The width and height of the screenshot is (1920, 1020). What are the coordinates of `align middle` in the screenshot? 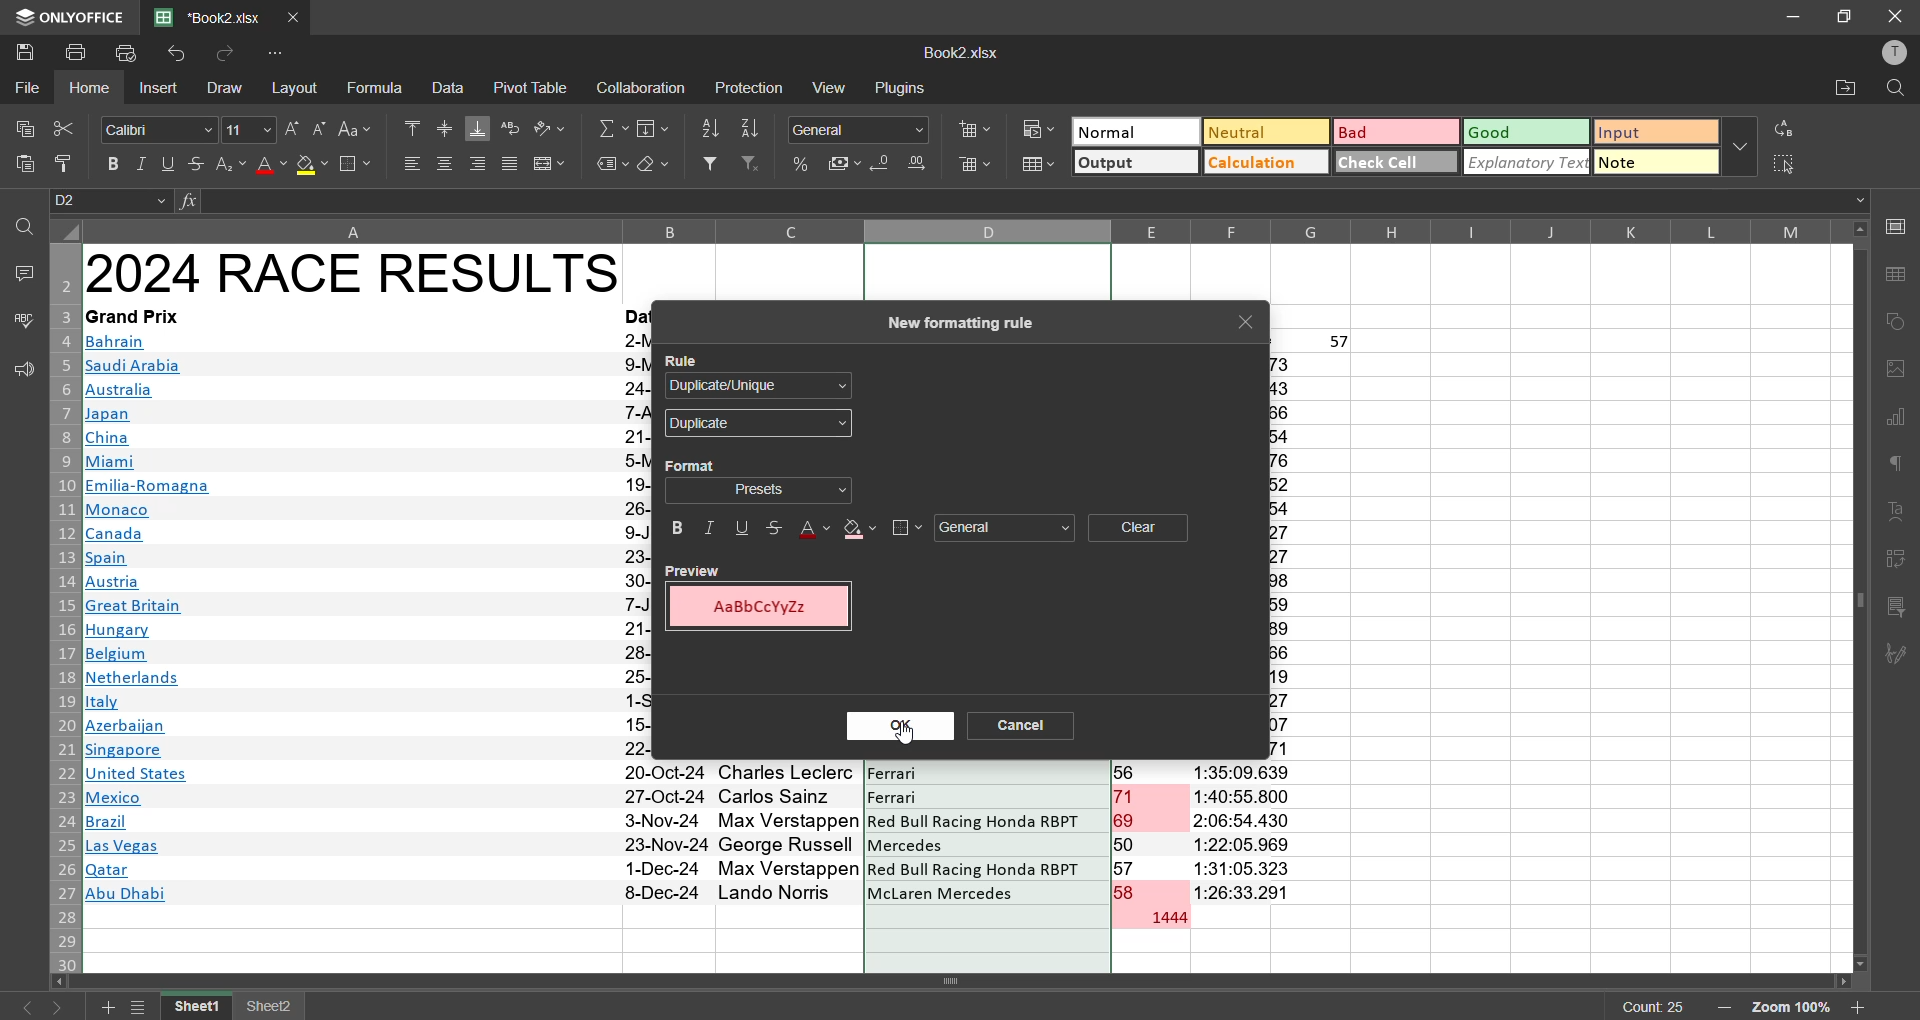 It's located at (445, 126).